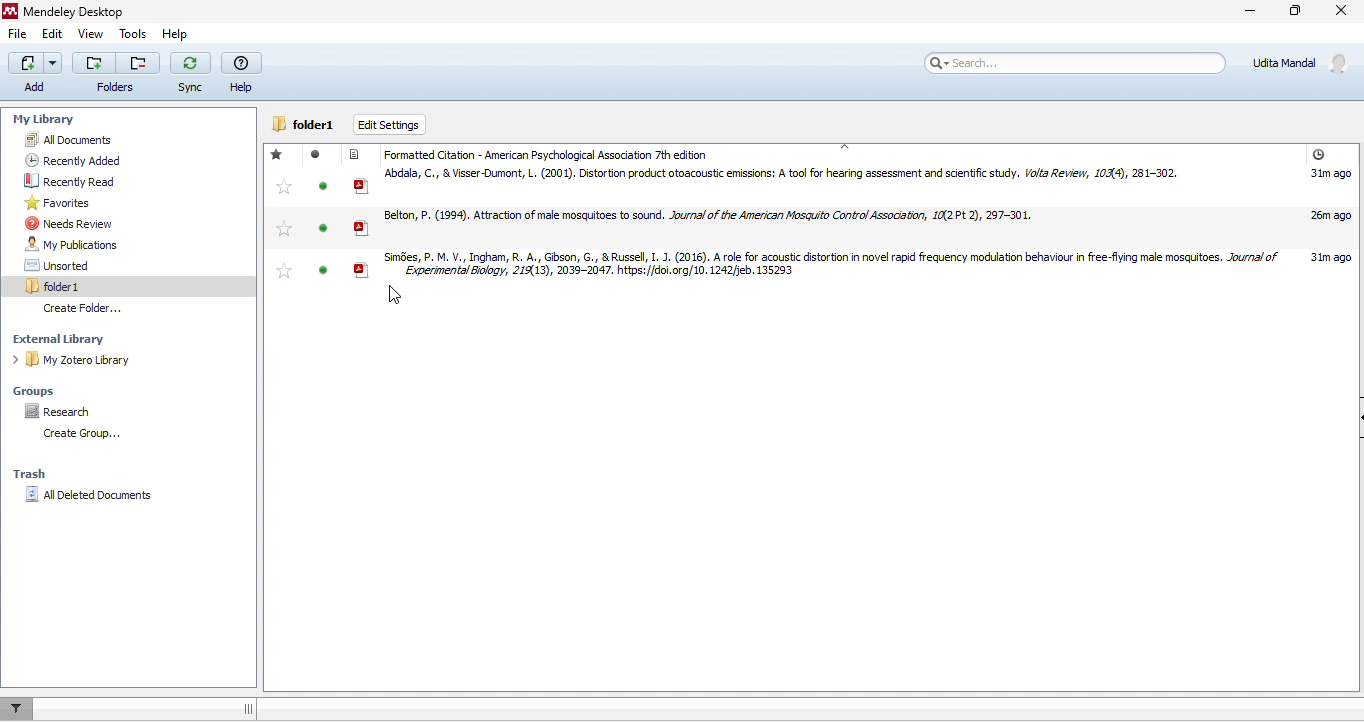 Image resolution: width=1364 pixels, height=722 pixels. What do you see at coordinates (97, 360) in the screenshot?
I see `my zotero library` at bounding box center [97, 360].